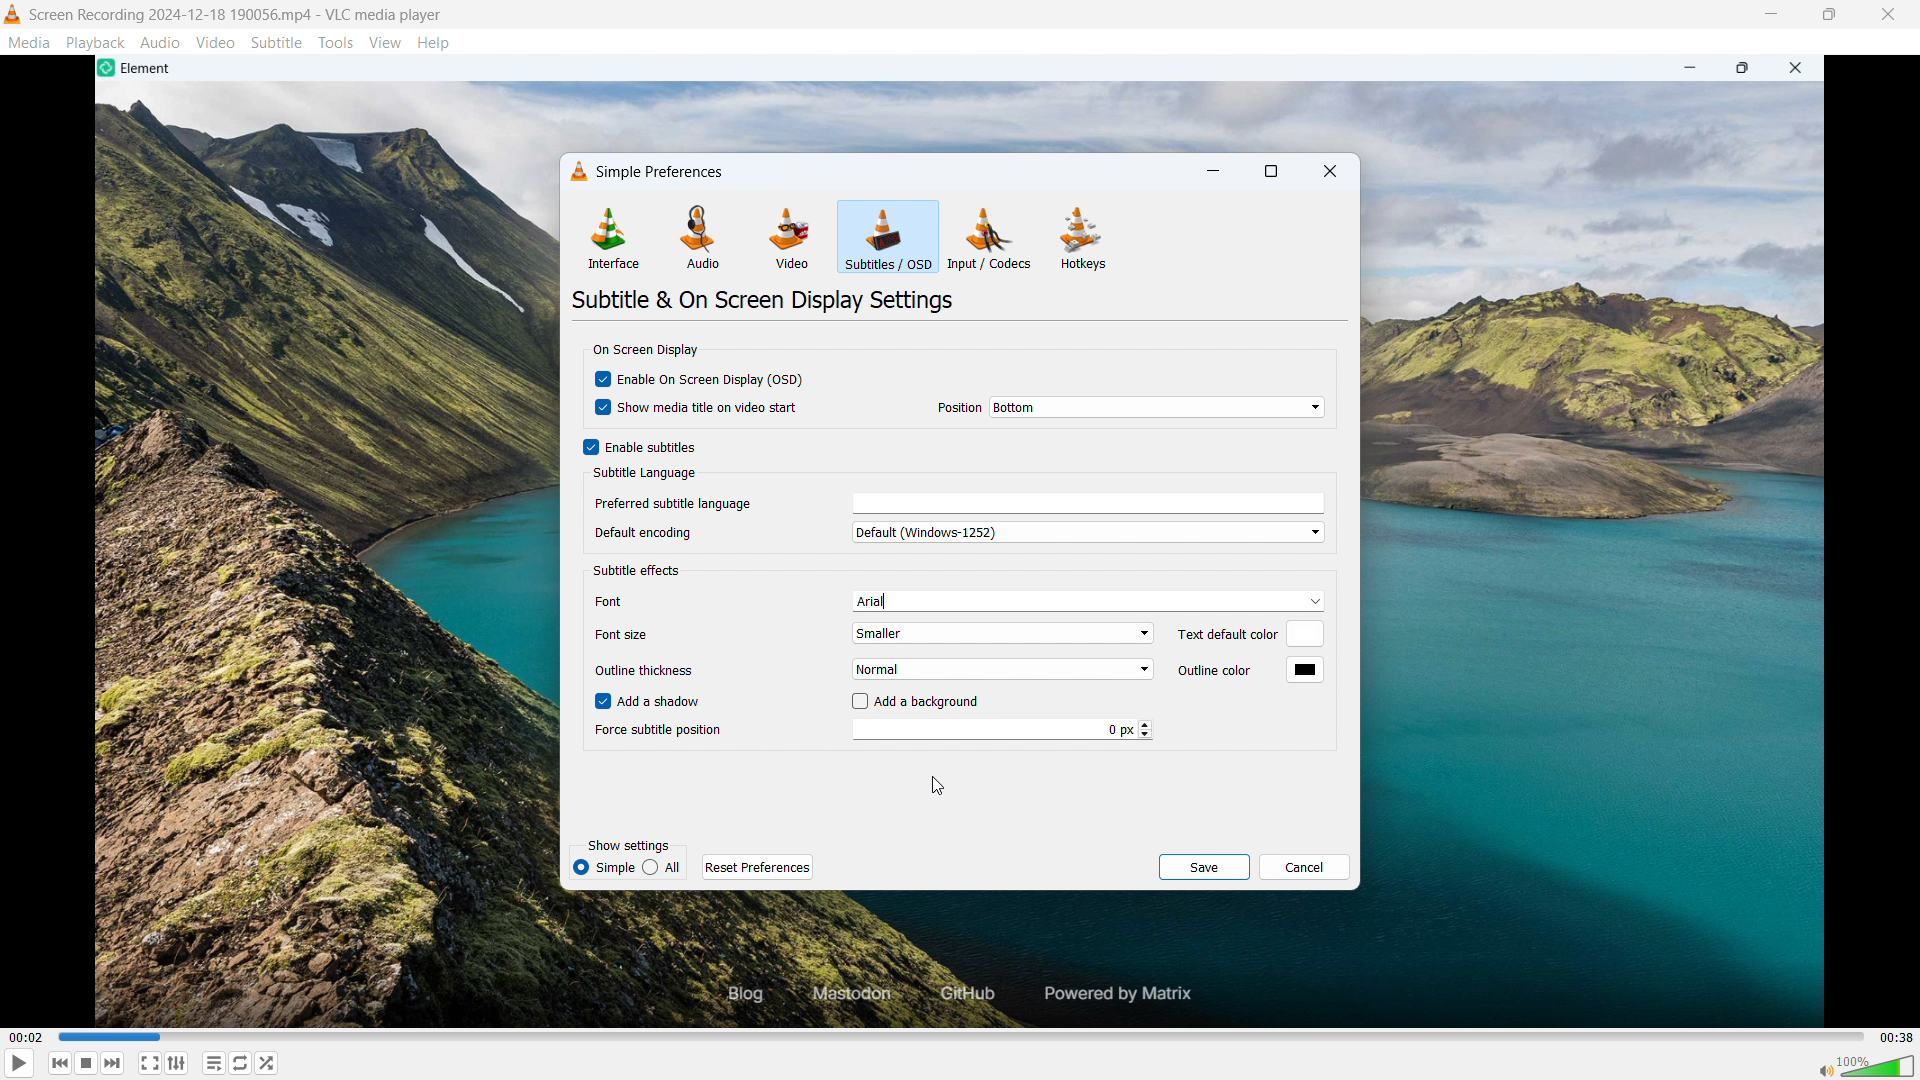 The image size is (1920, 1080). I want to click on subtitle language, so click(645, 475).